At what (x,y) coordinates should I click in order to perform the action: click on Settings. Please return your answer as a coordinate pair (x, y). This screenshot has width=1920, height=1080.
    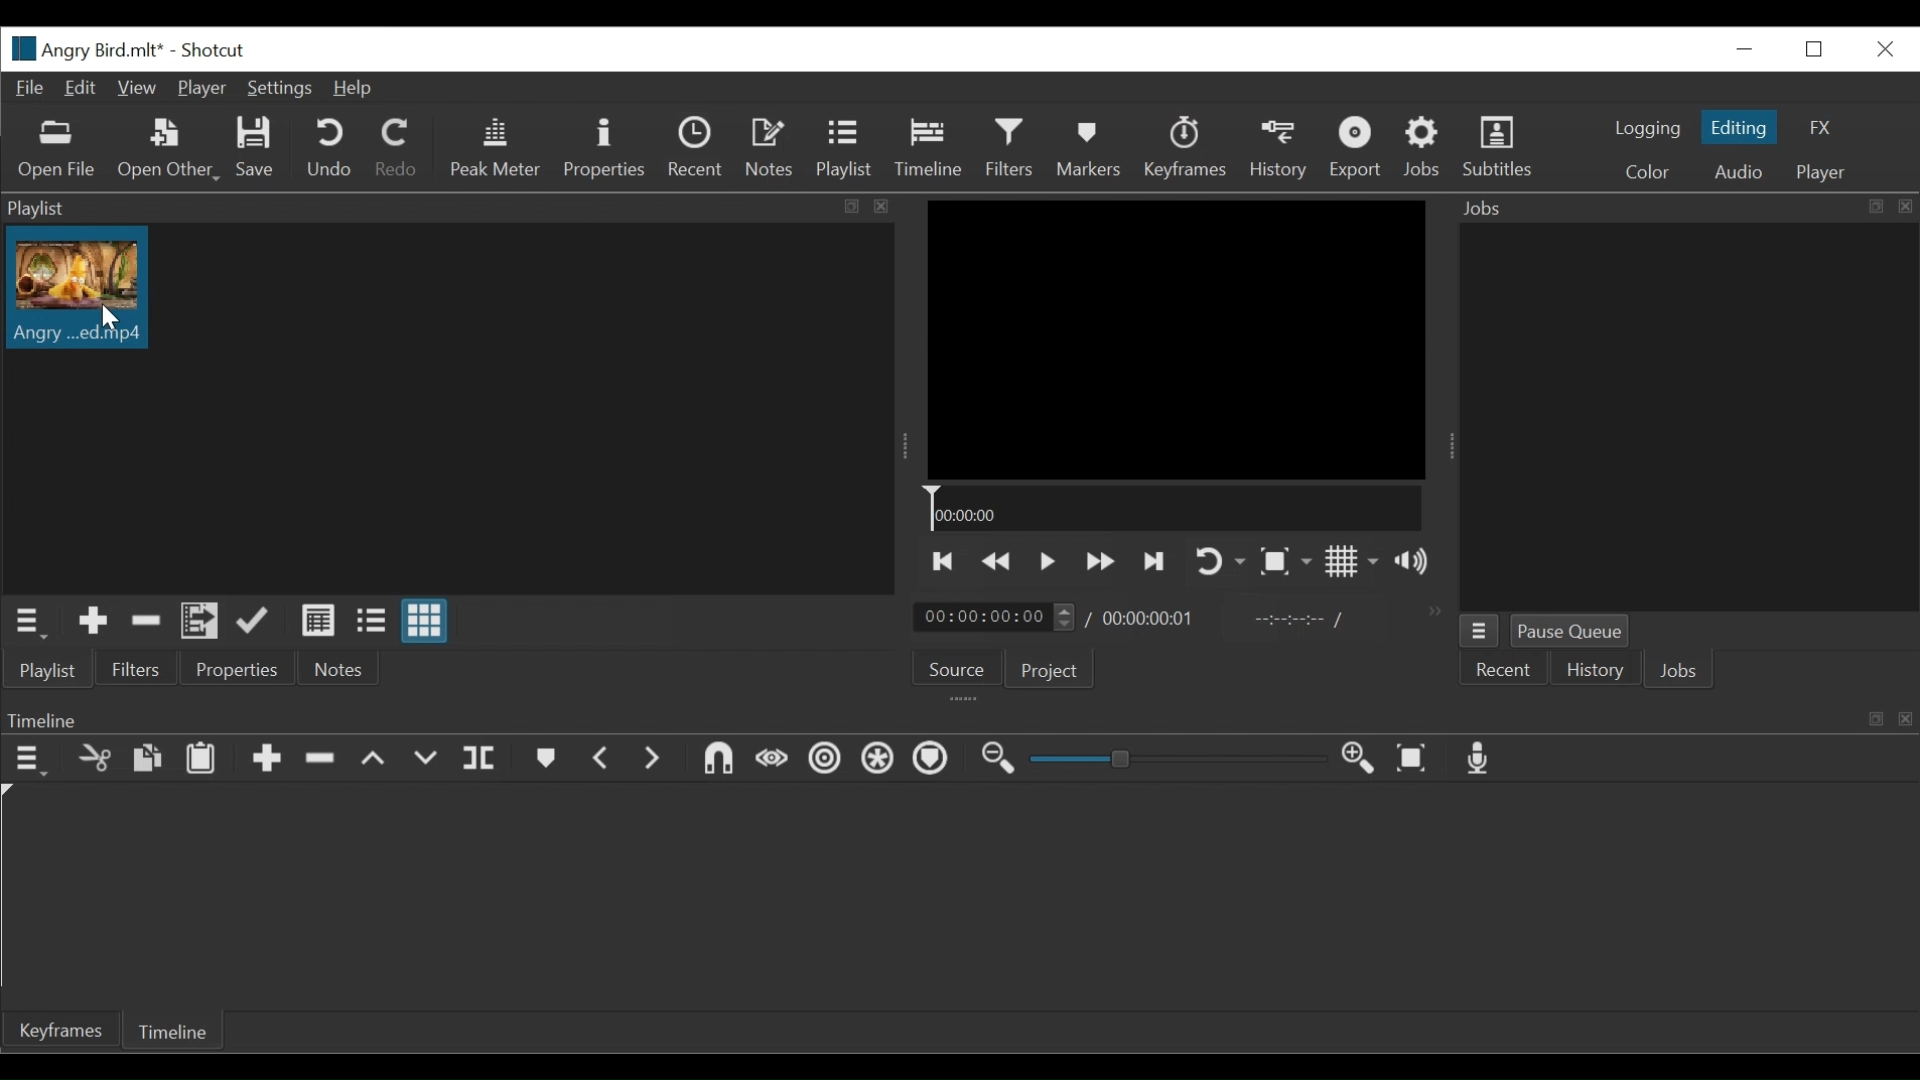
    Looking at the image, I should click on (278, 89).